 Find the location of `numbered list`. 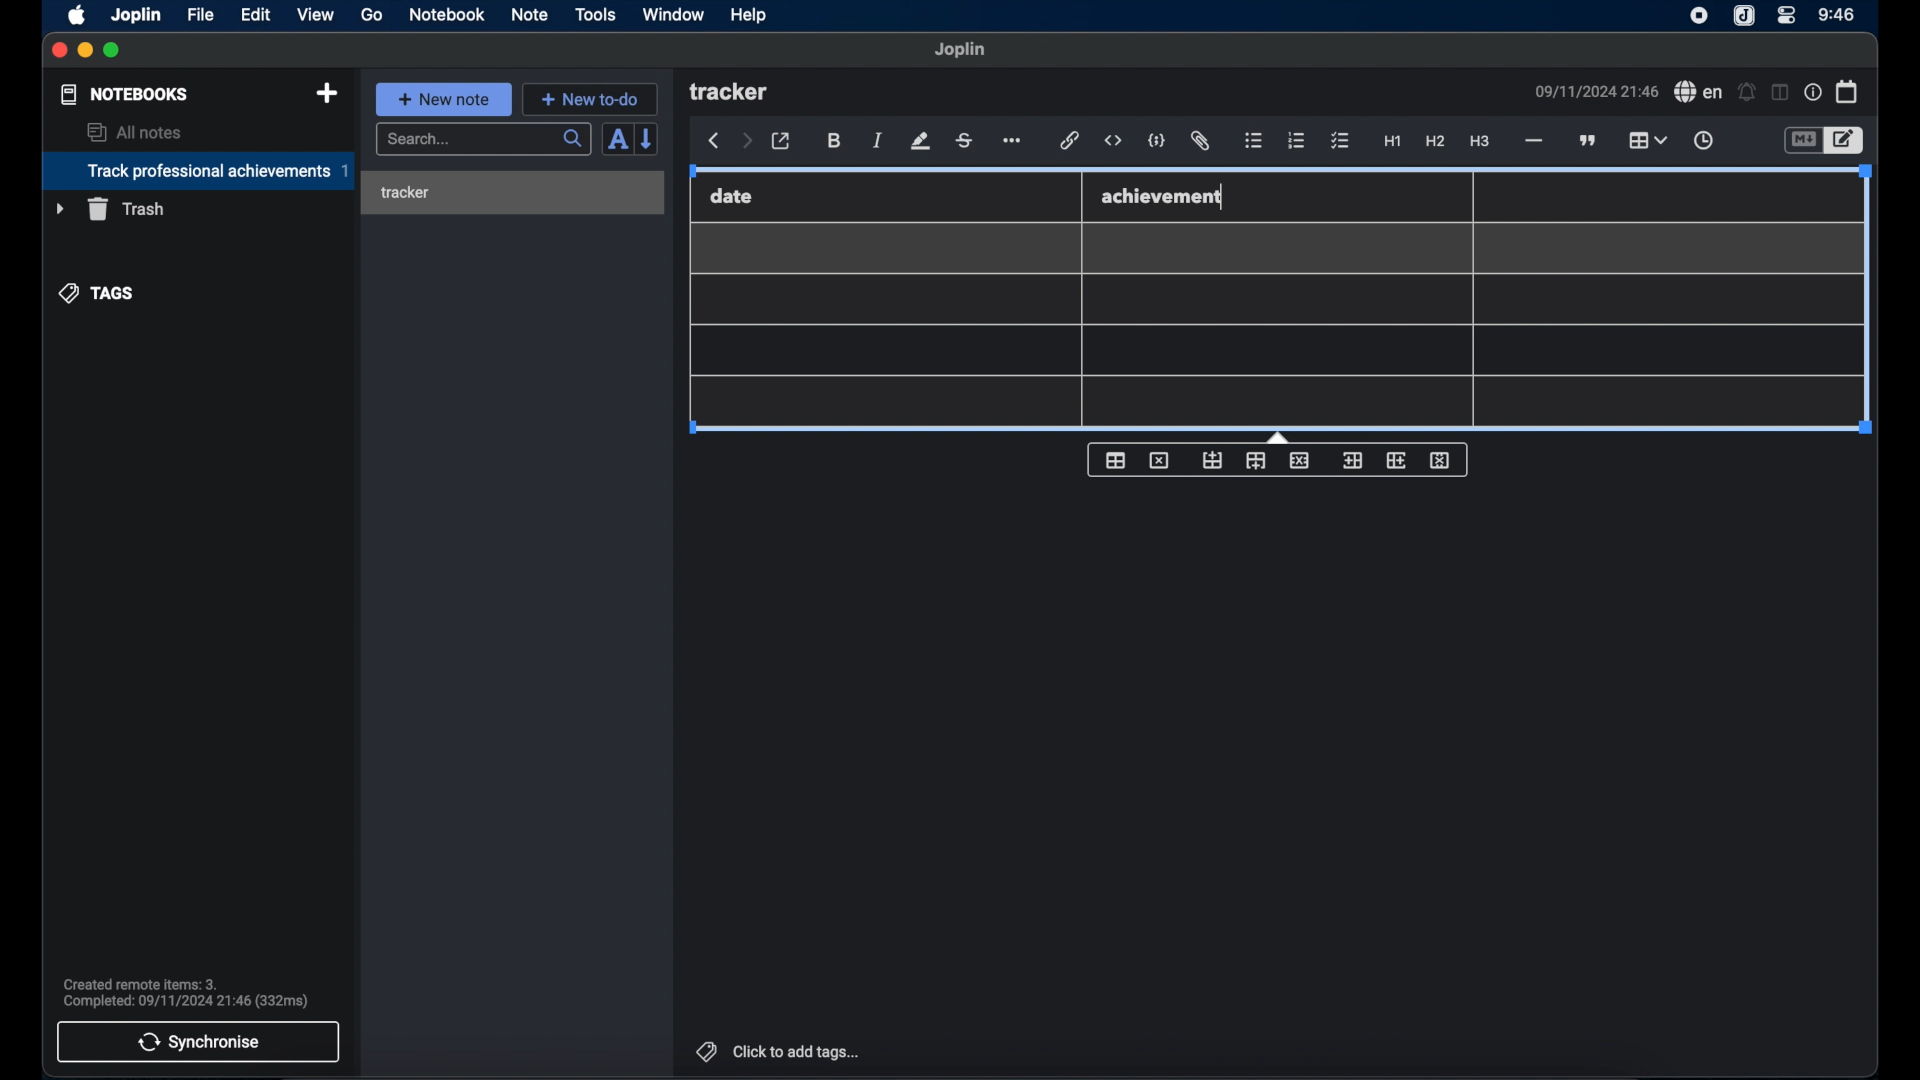

numbered list is located at coordinates (1297, 140).